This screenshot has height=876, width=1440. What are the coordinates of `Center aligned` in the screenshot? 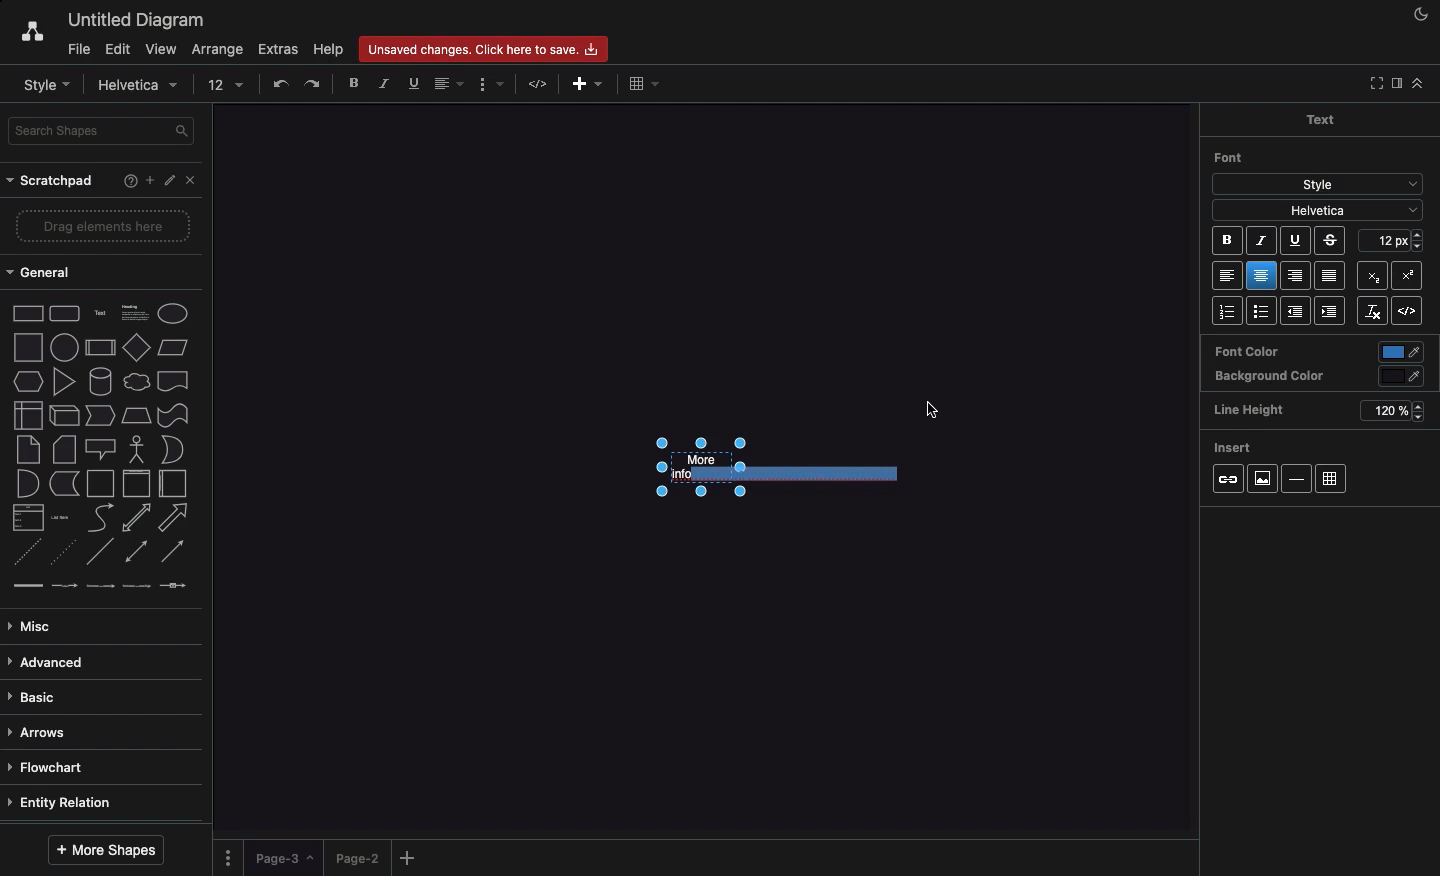 It's located at (1263, 276).